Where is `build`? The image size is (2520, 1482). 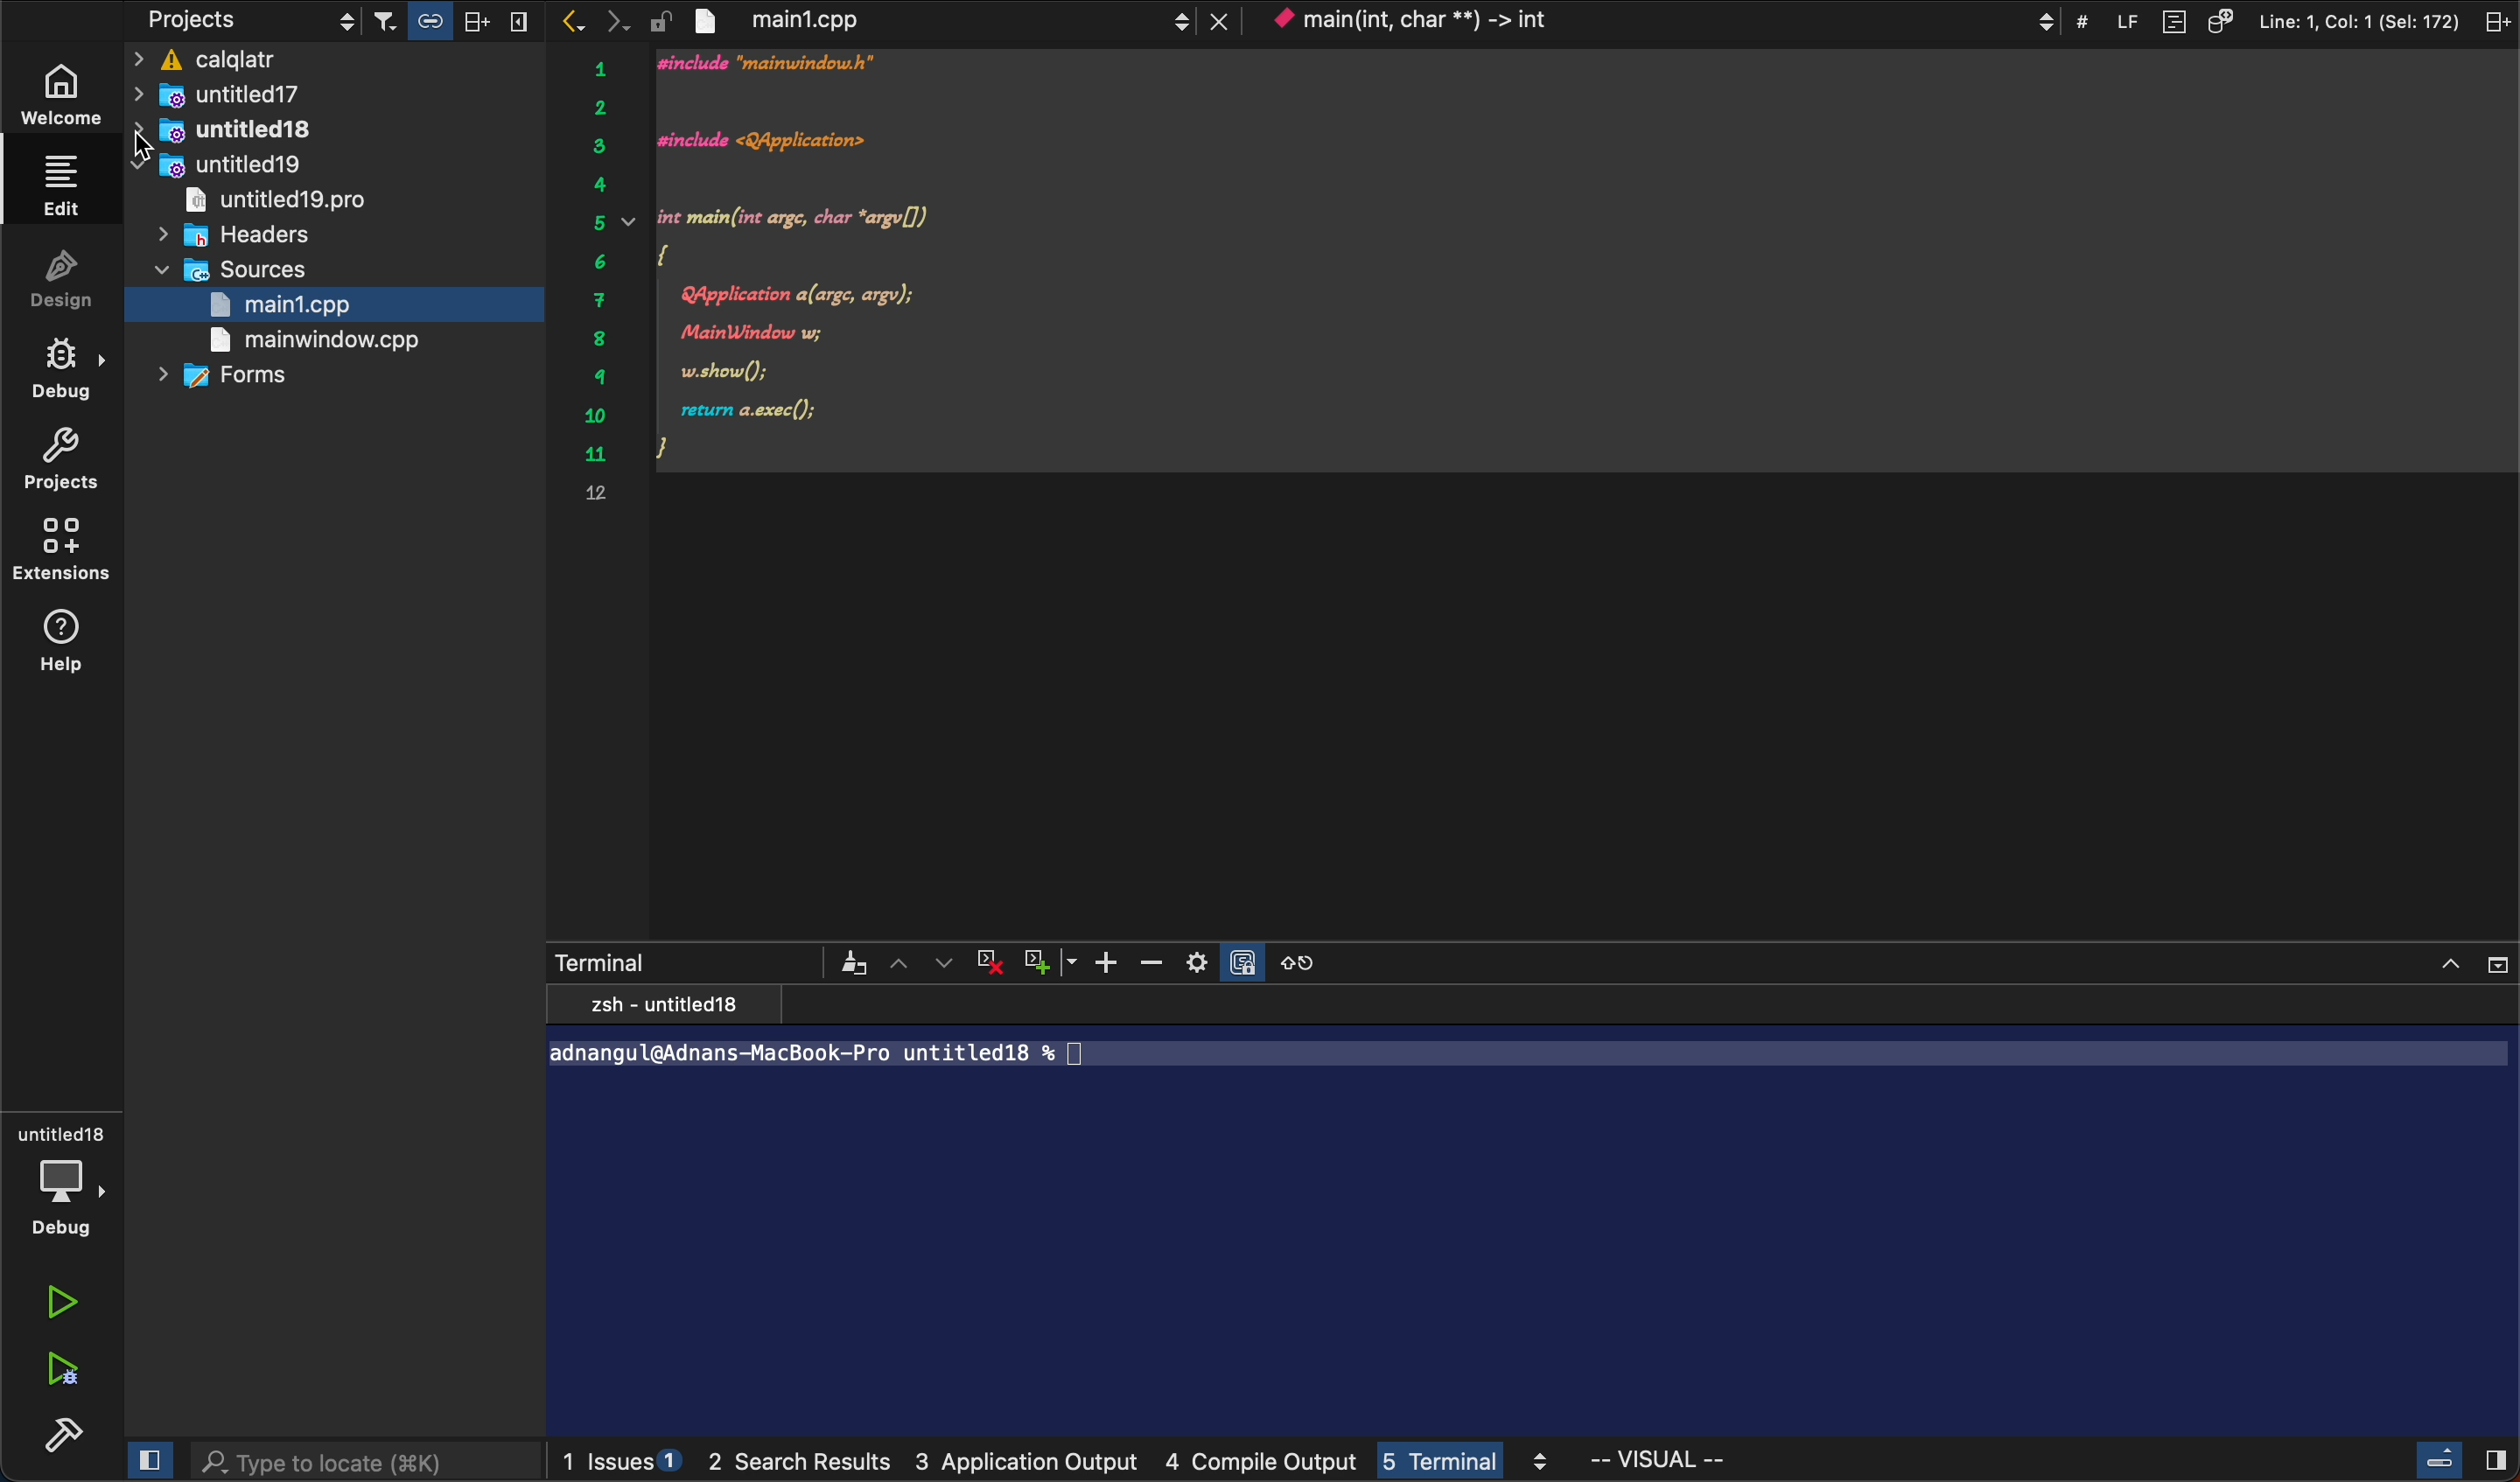 build is located at coordinates (64, 1433).